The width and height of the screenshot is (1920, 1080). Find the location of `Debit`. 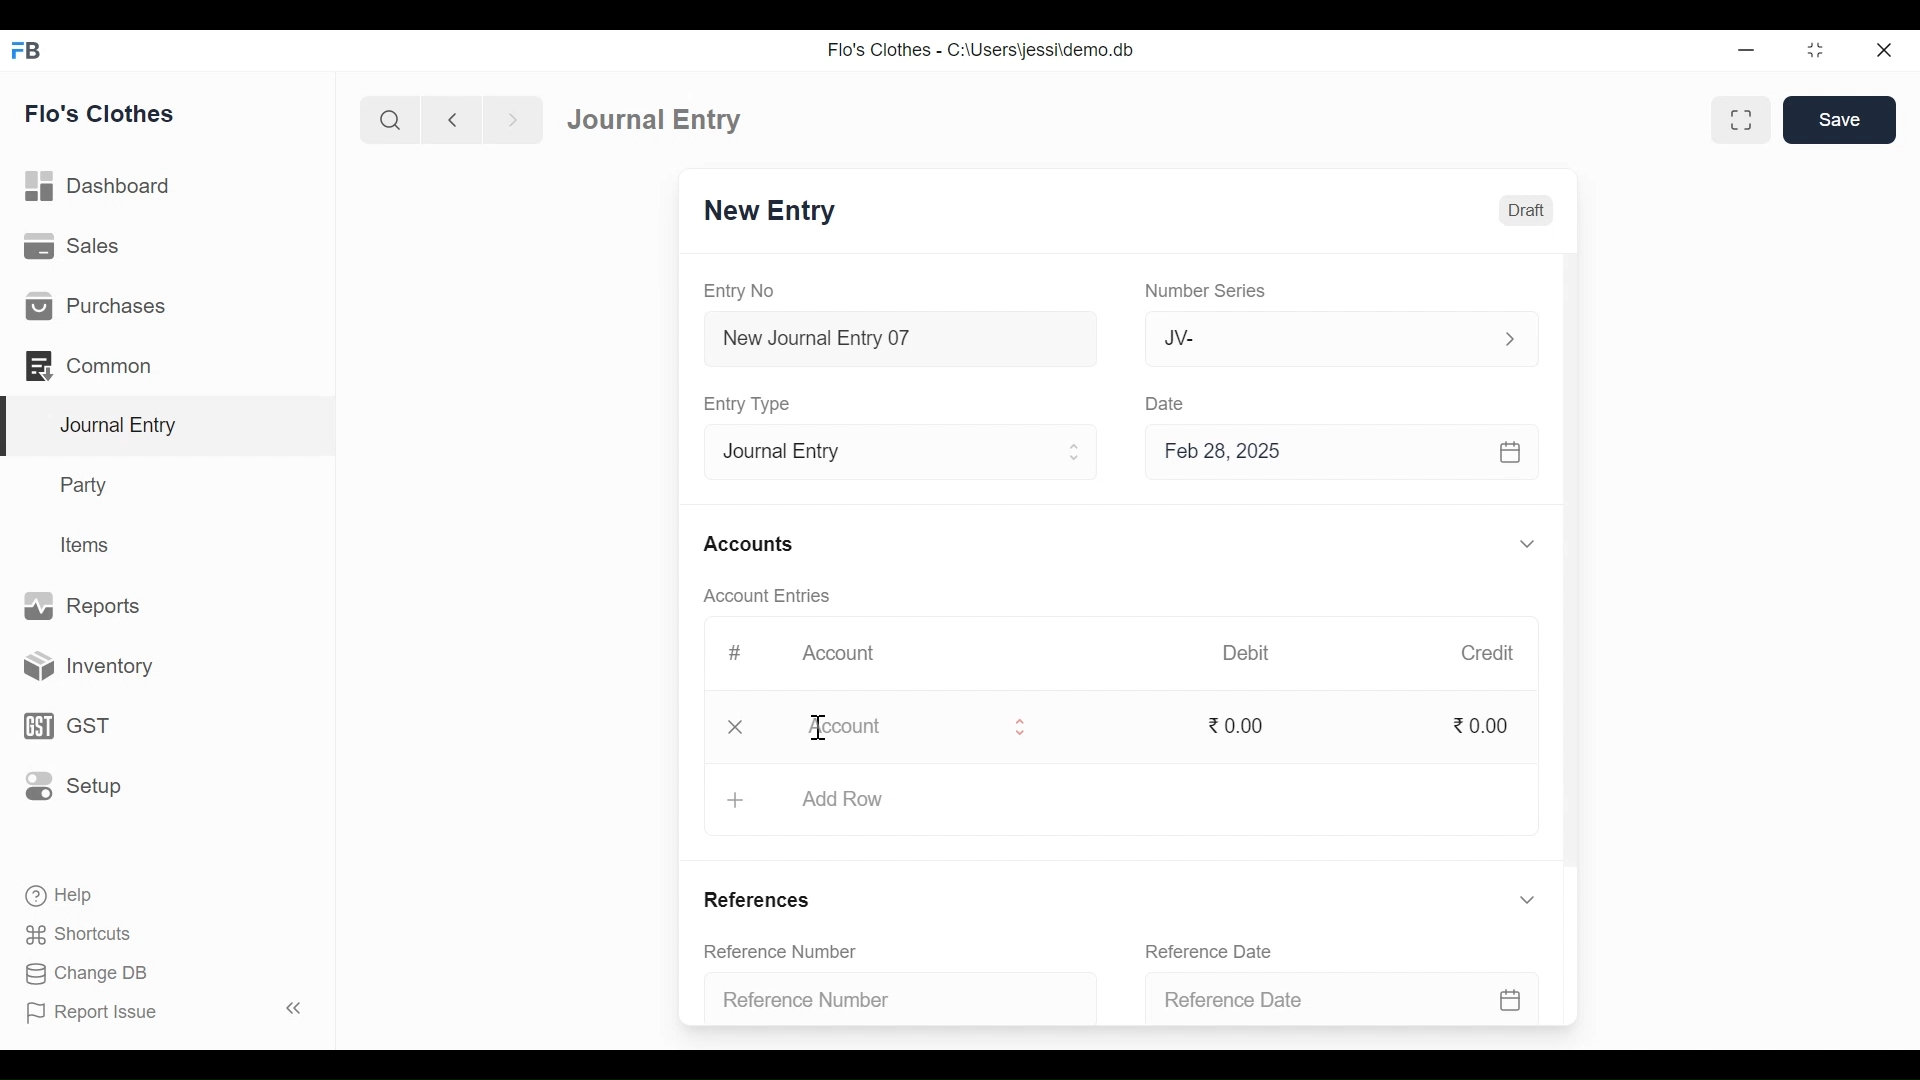

Debit is located at coordinates (1244, 653).